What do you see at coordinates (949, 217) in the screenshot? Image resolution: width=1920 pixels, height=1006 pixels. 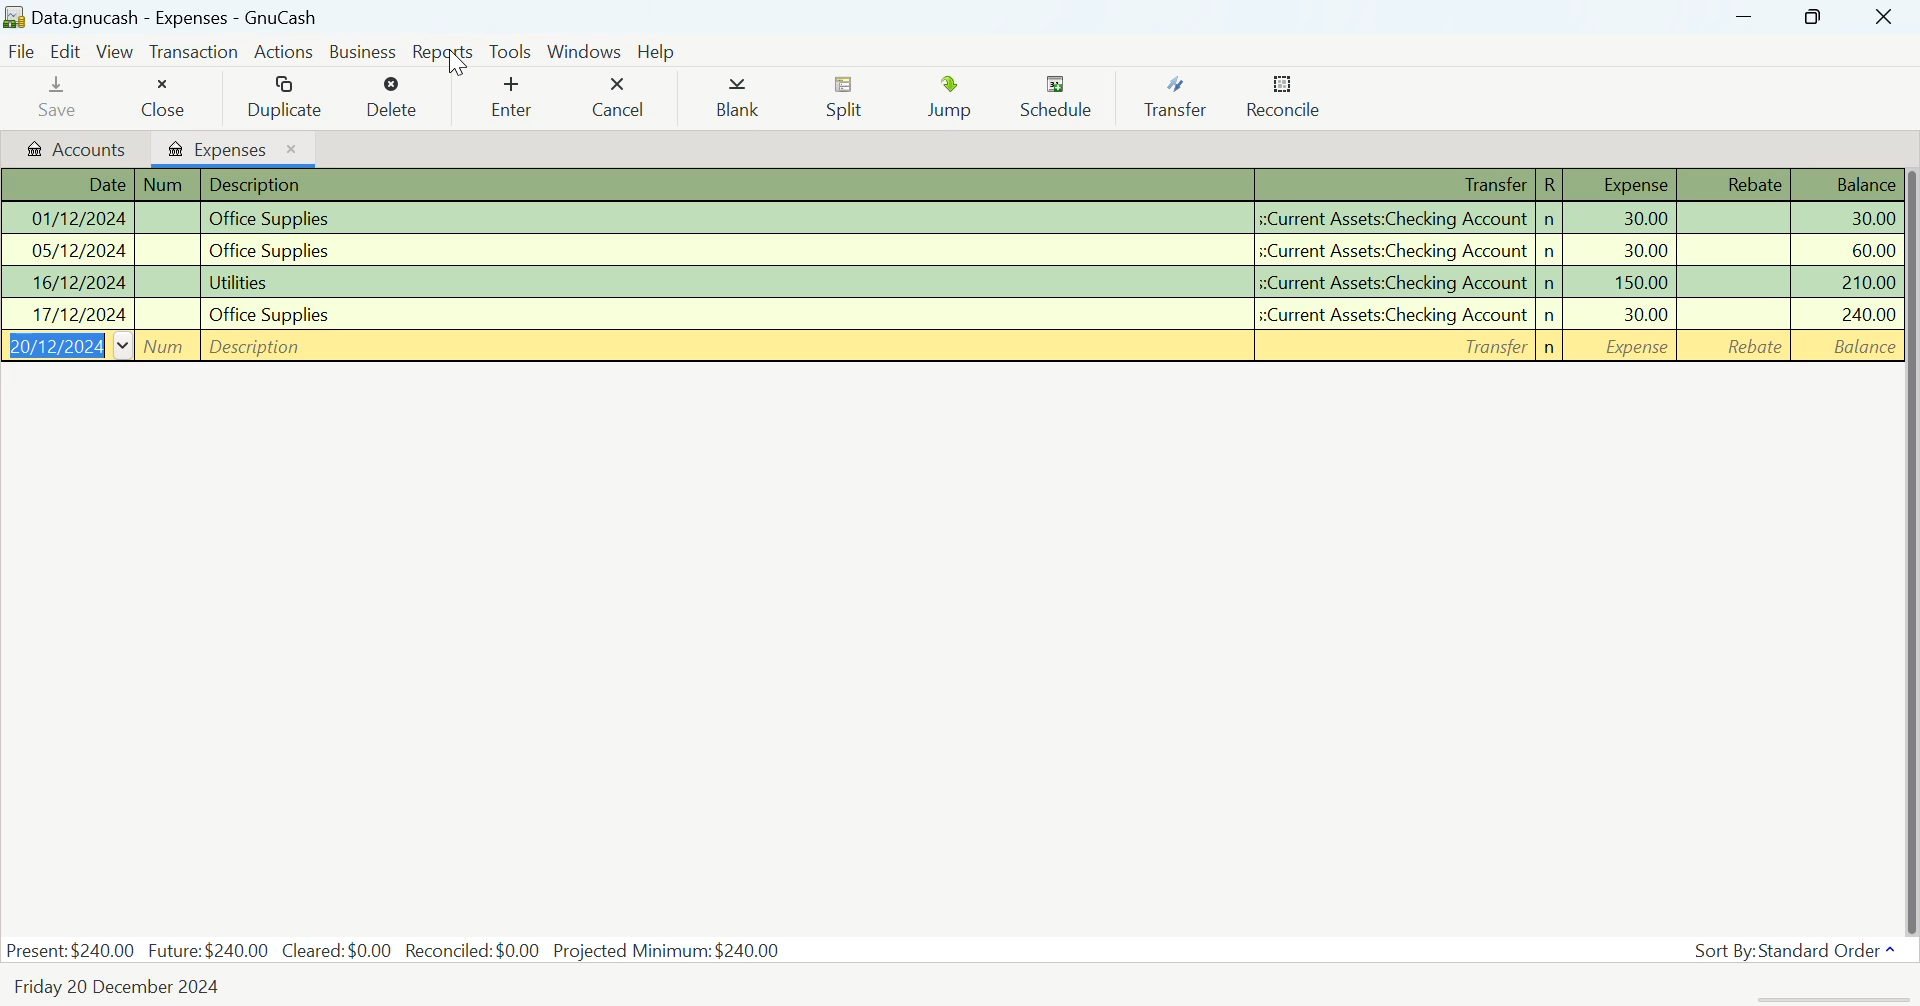 I see `Office Supplies Transaction` at bounding box center [949, 217].